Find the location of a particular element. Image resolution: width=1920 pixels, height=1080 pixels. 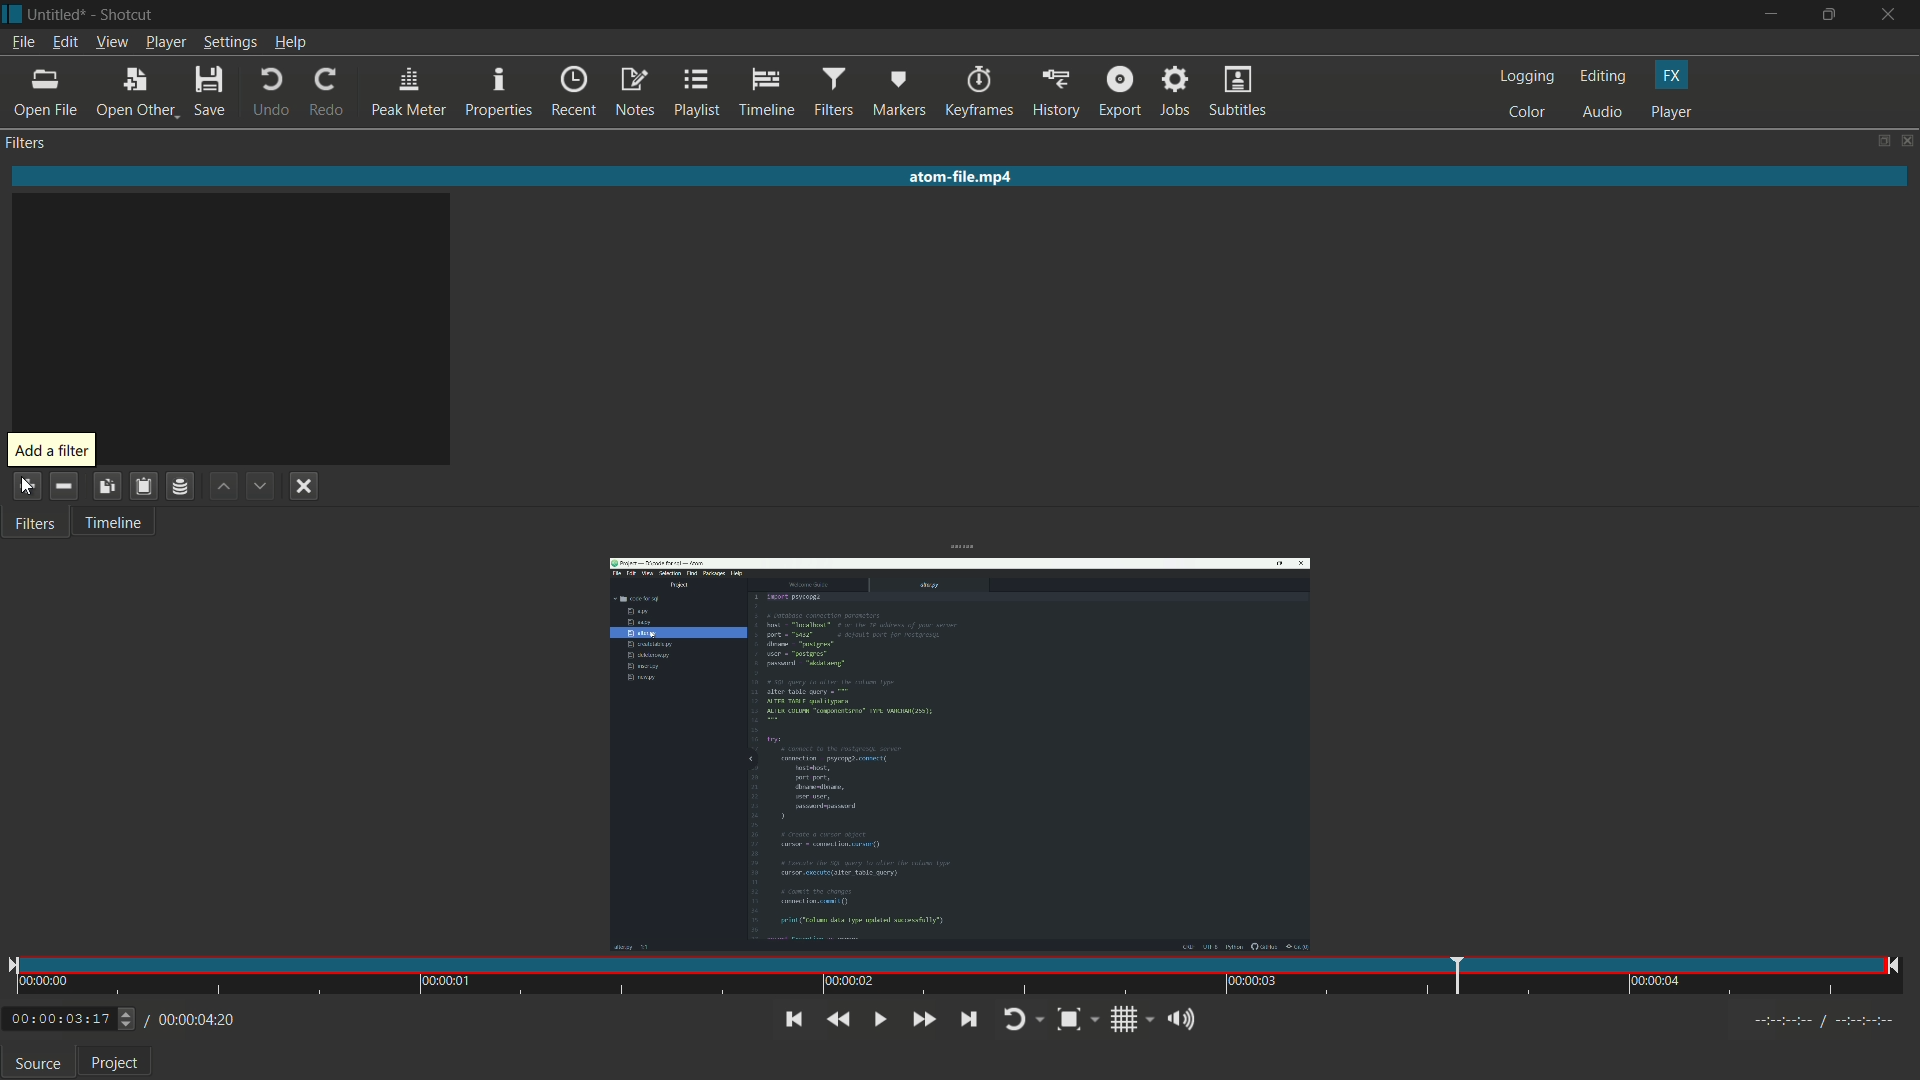

jobs is located at coordinates (1173, 93).